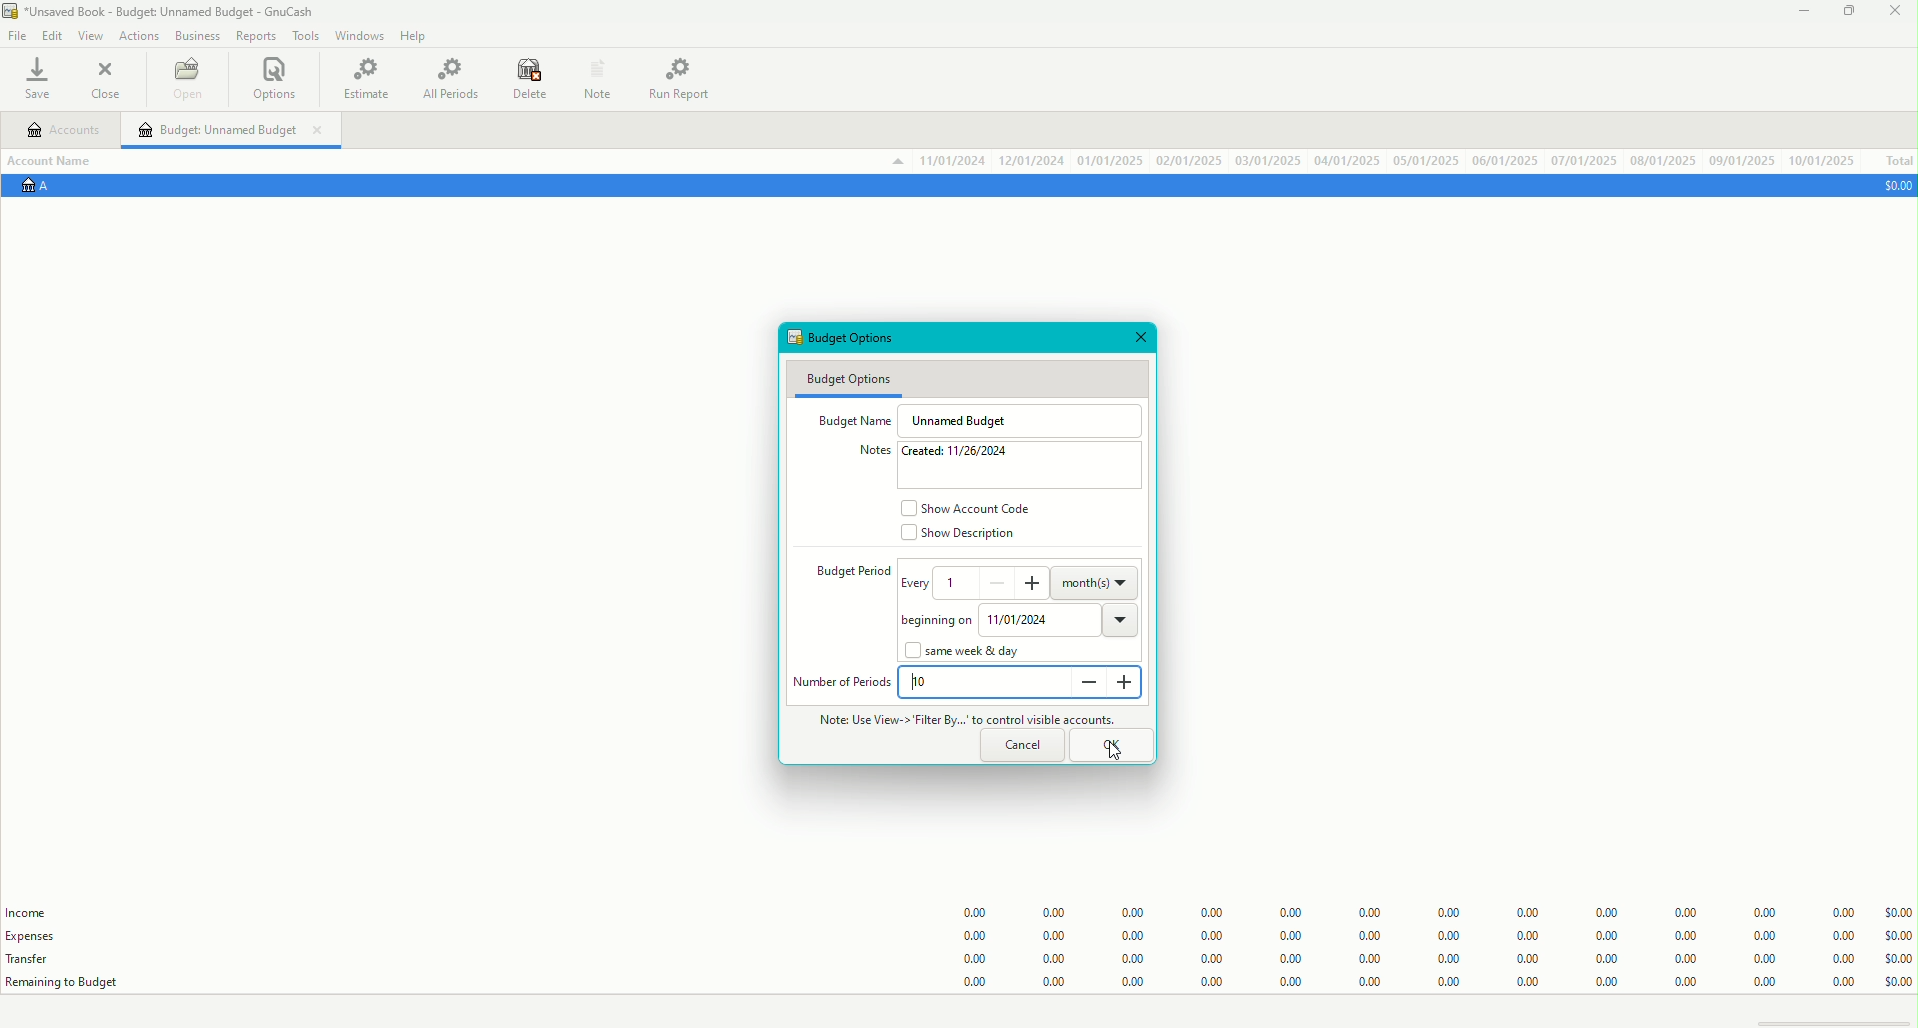 The image size is (1918, 1028). What do you see at coordinates (39, 936) in the screenshot?
I see `Expenses` at bounding box center [39, 936].